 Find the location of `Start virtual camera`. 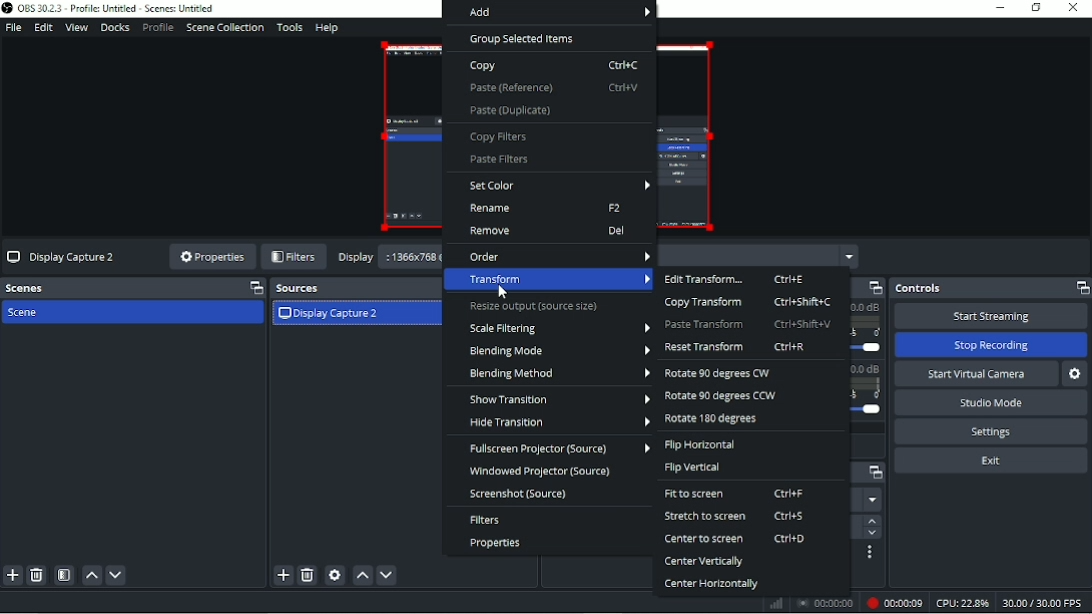

Start virtual camera is located at coordinates (977, 374).